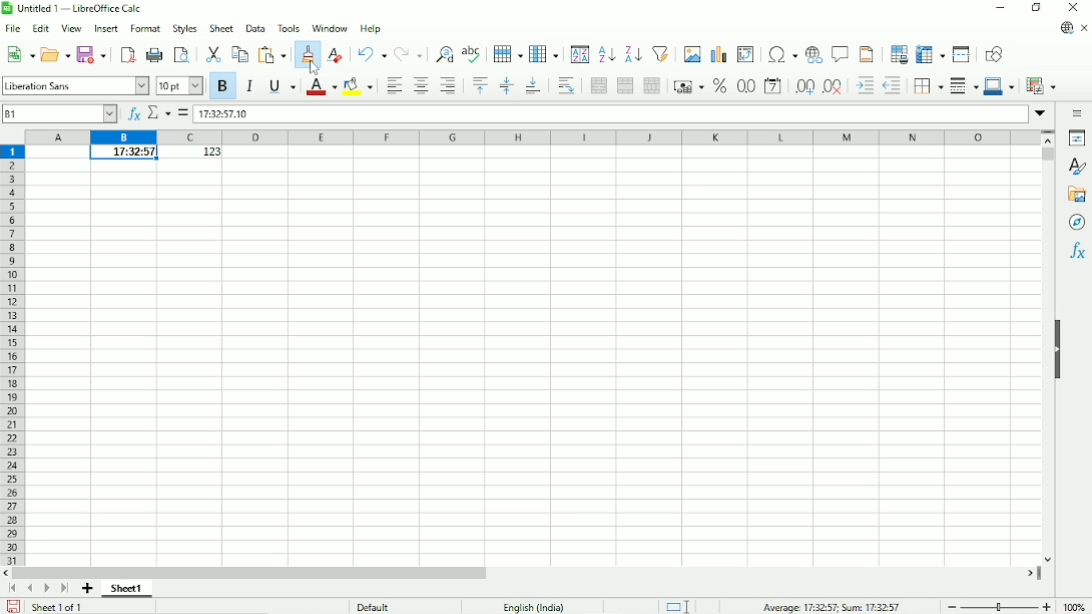  What do you see at coordinates (55, 54) in the screenshot?
I see `Open` at bounding box center [55, 54].